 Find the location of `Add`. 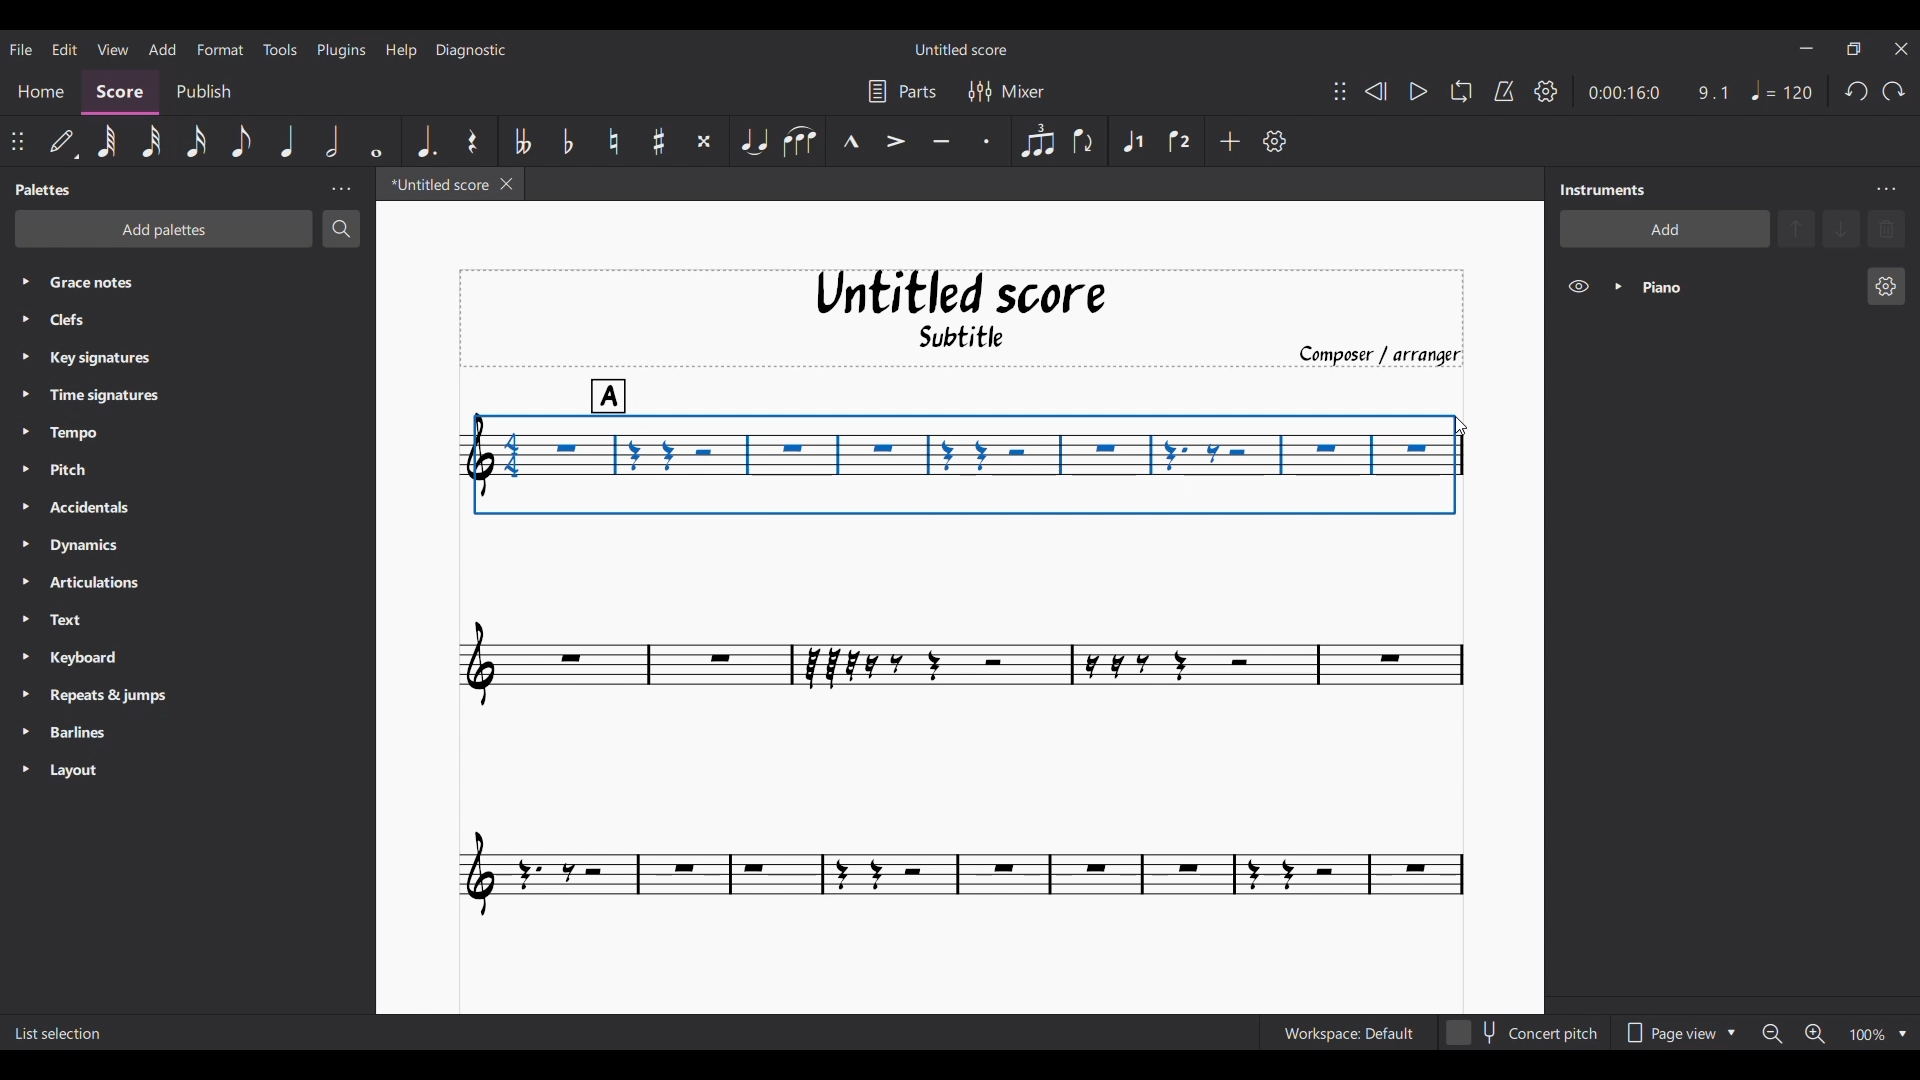

Add is located at coordinates (1230, 141).